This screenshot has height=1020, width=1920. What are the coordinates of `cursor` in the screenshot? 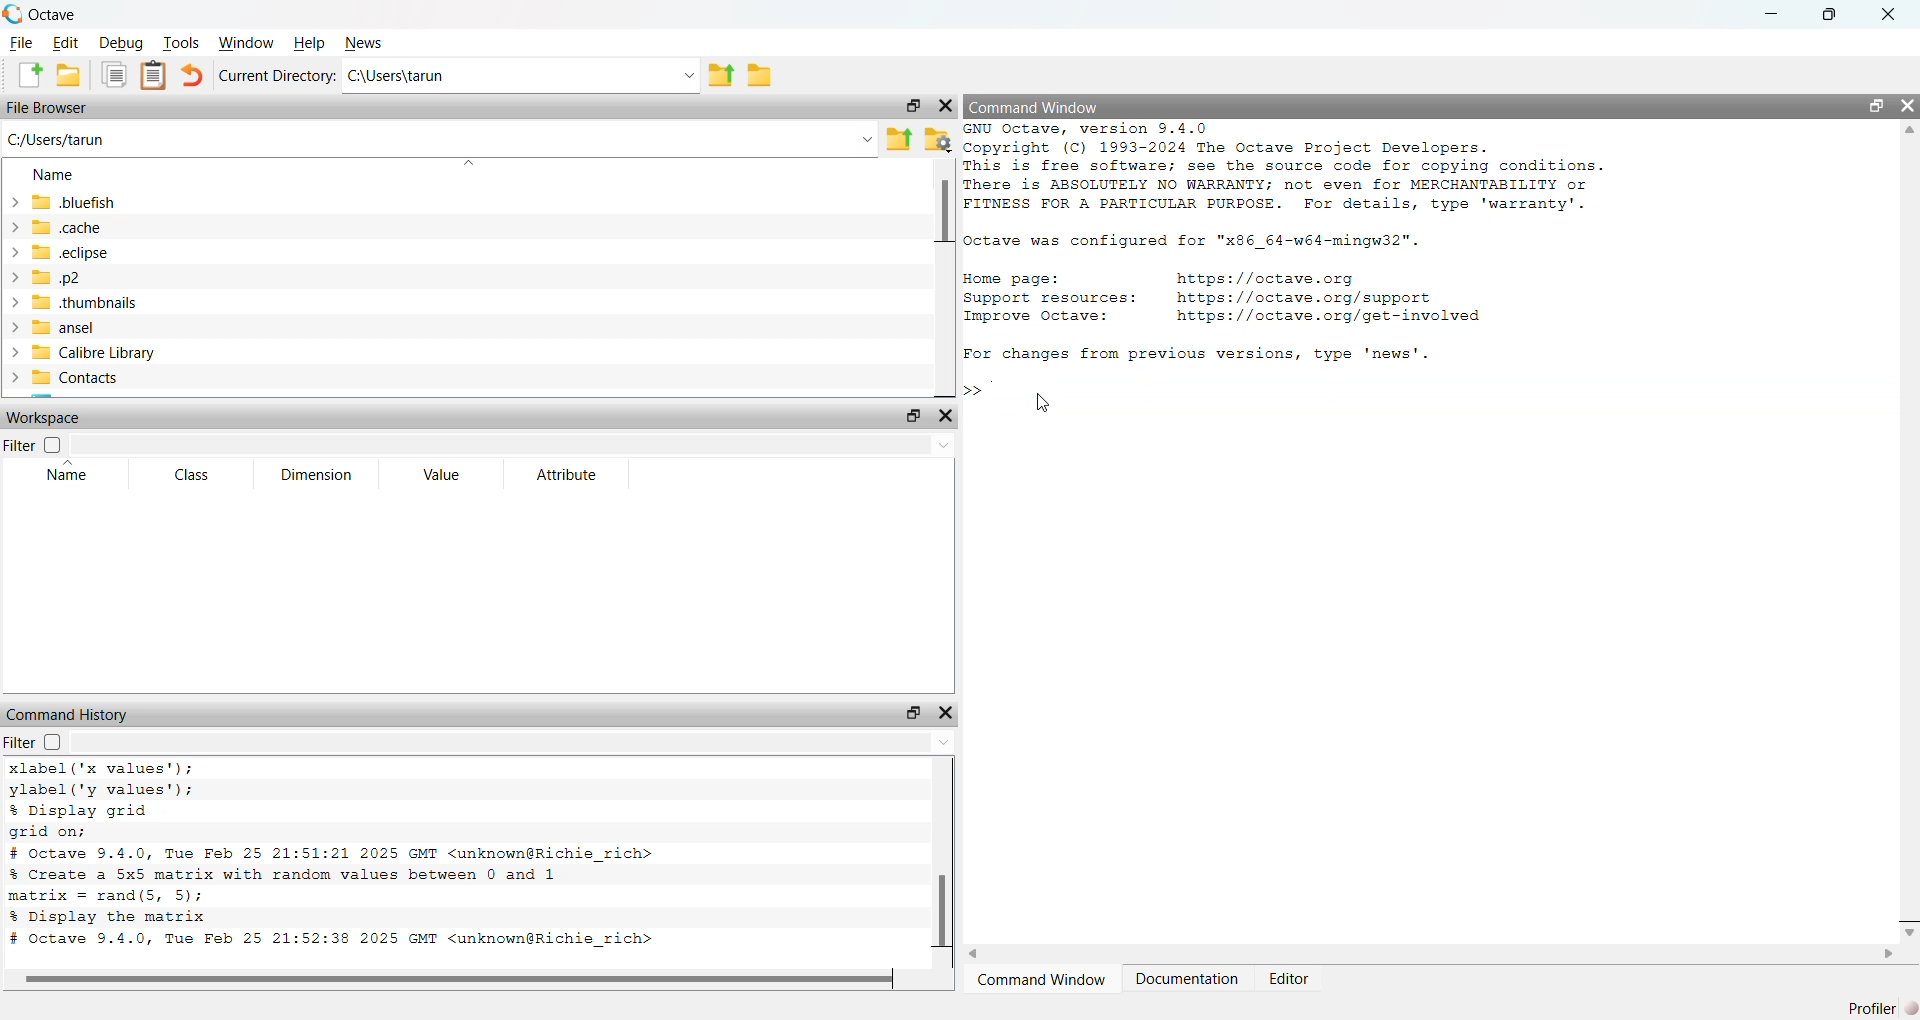 It's located at (1043, 404).